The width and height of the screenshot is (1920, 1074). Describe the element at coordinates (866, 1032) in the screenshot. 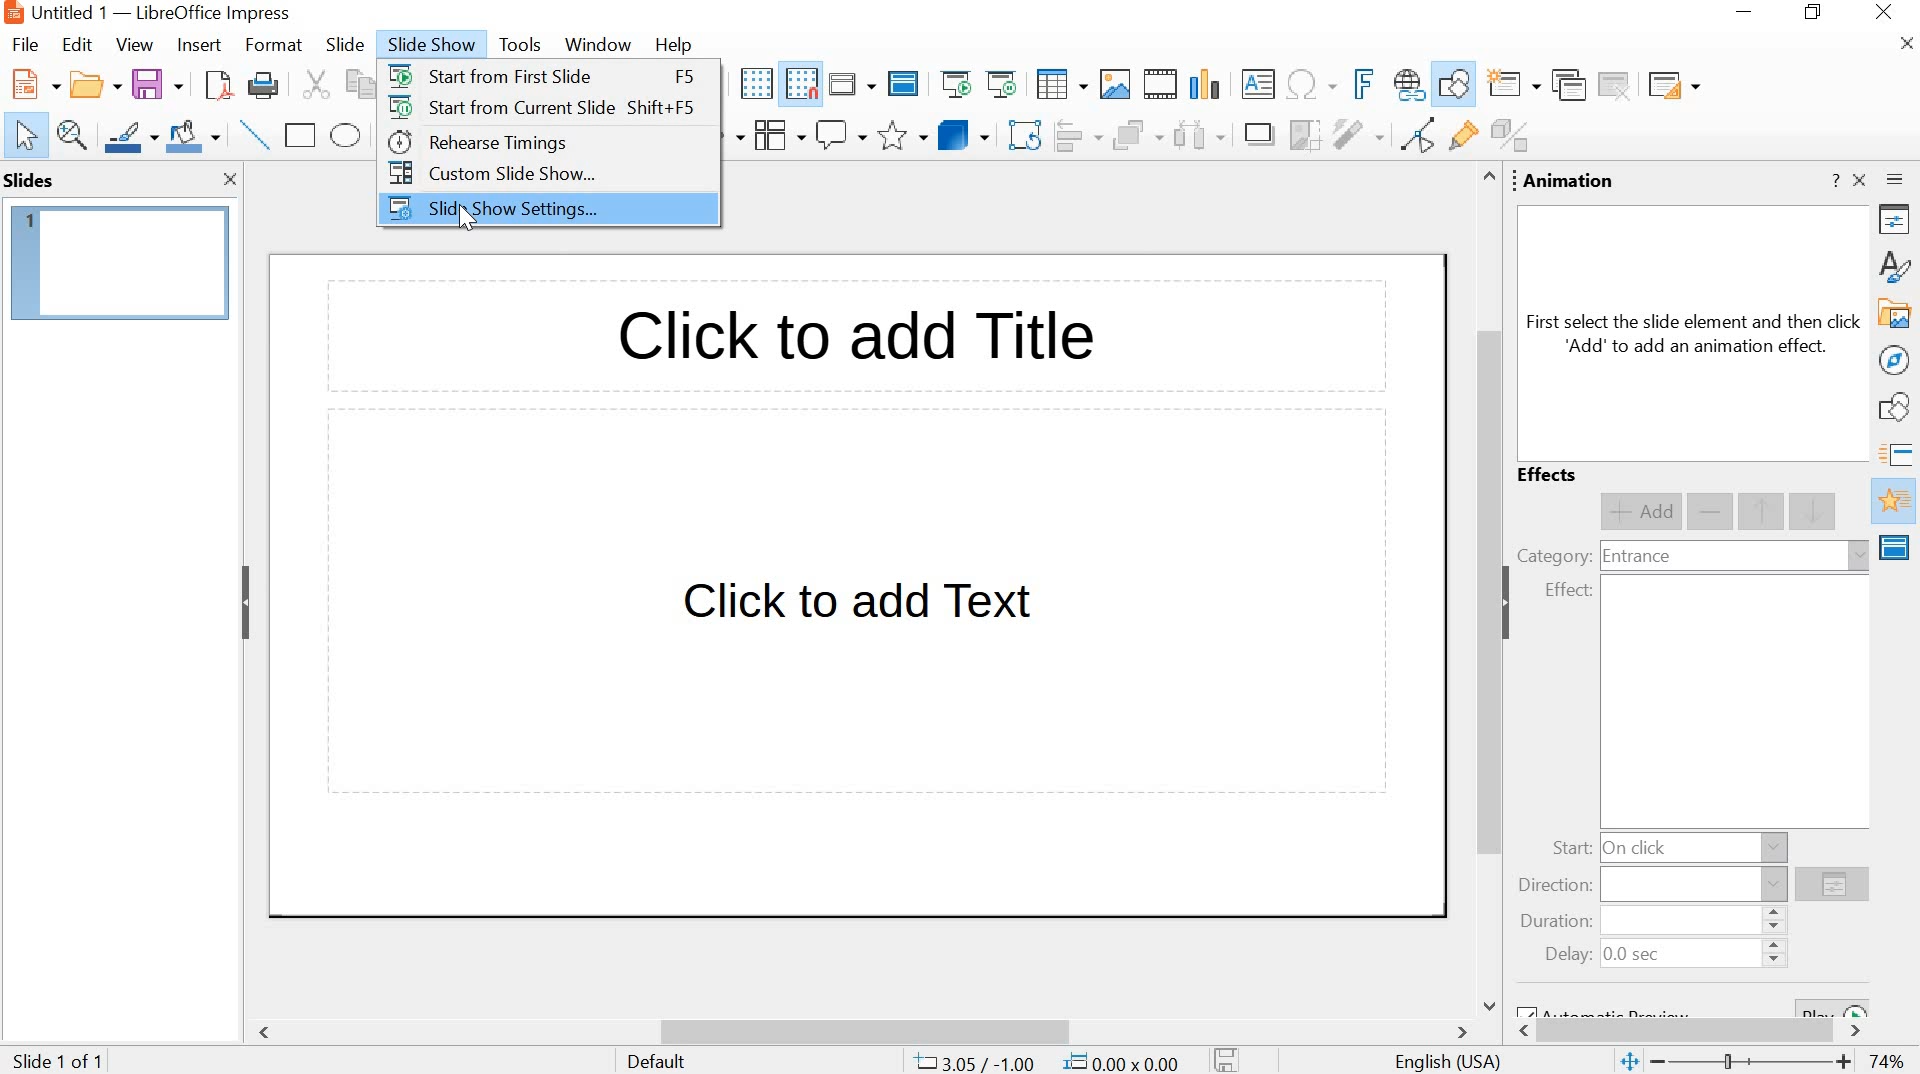

I see `scroll bar` at that location.